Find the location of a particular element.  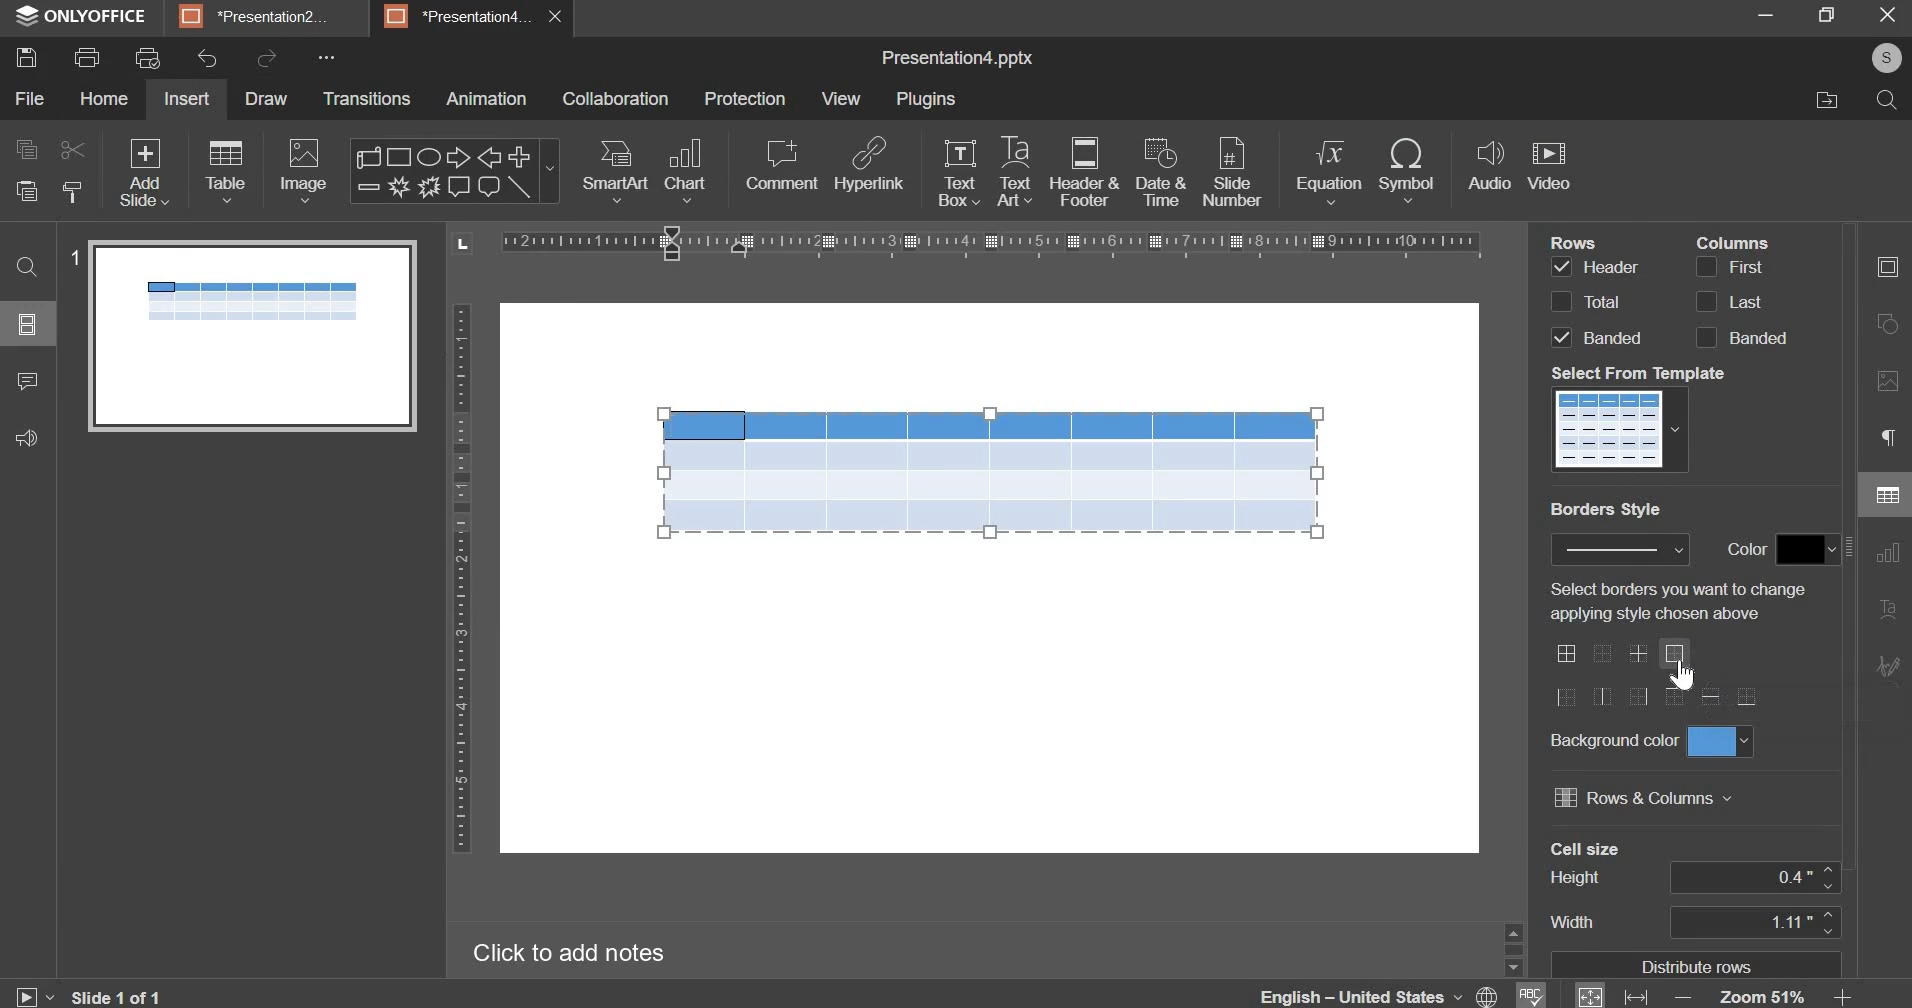

file is located at coordinates (29, 98).